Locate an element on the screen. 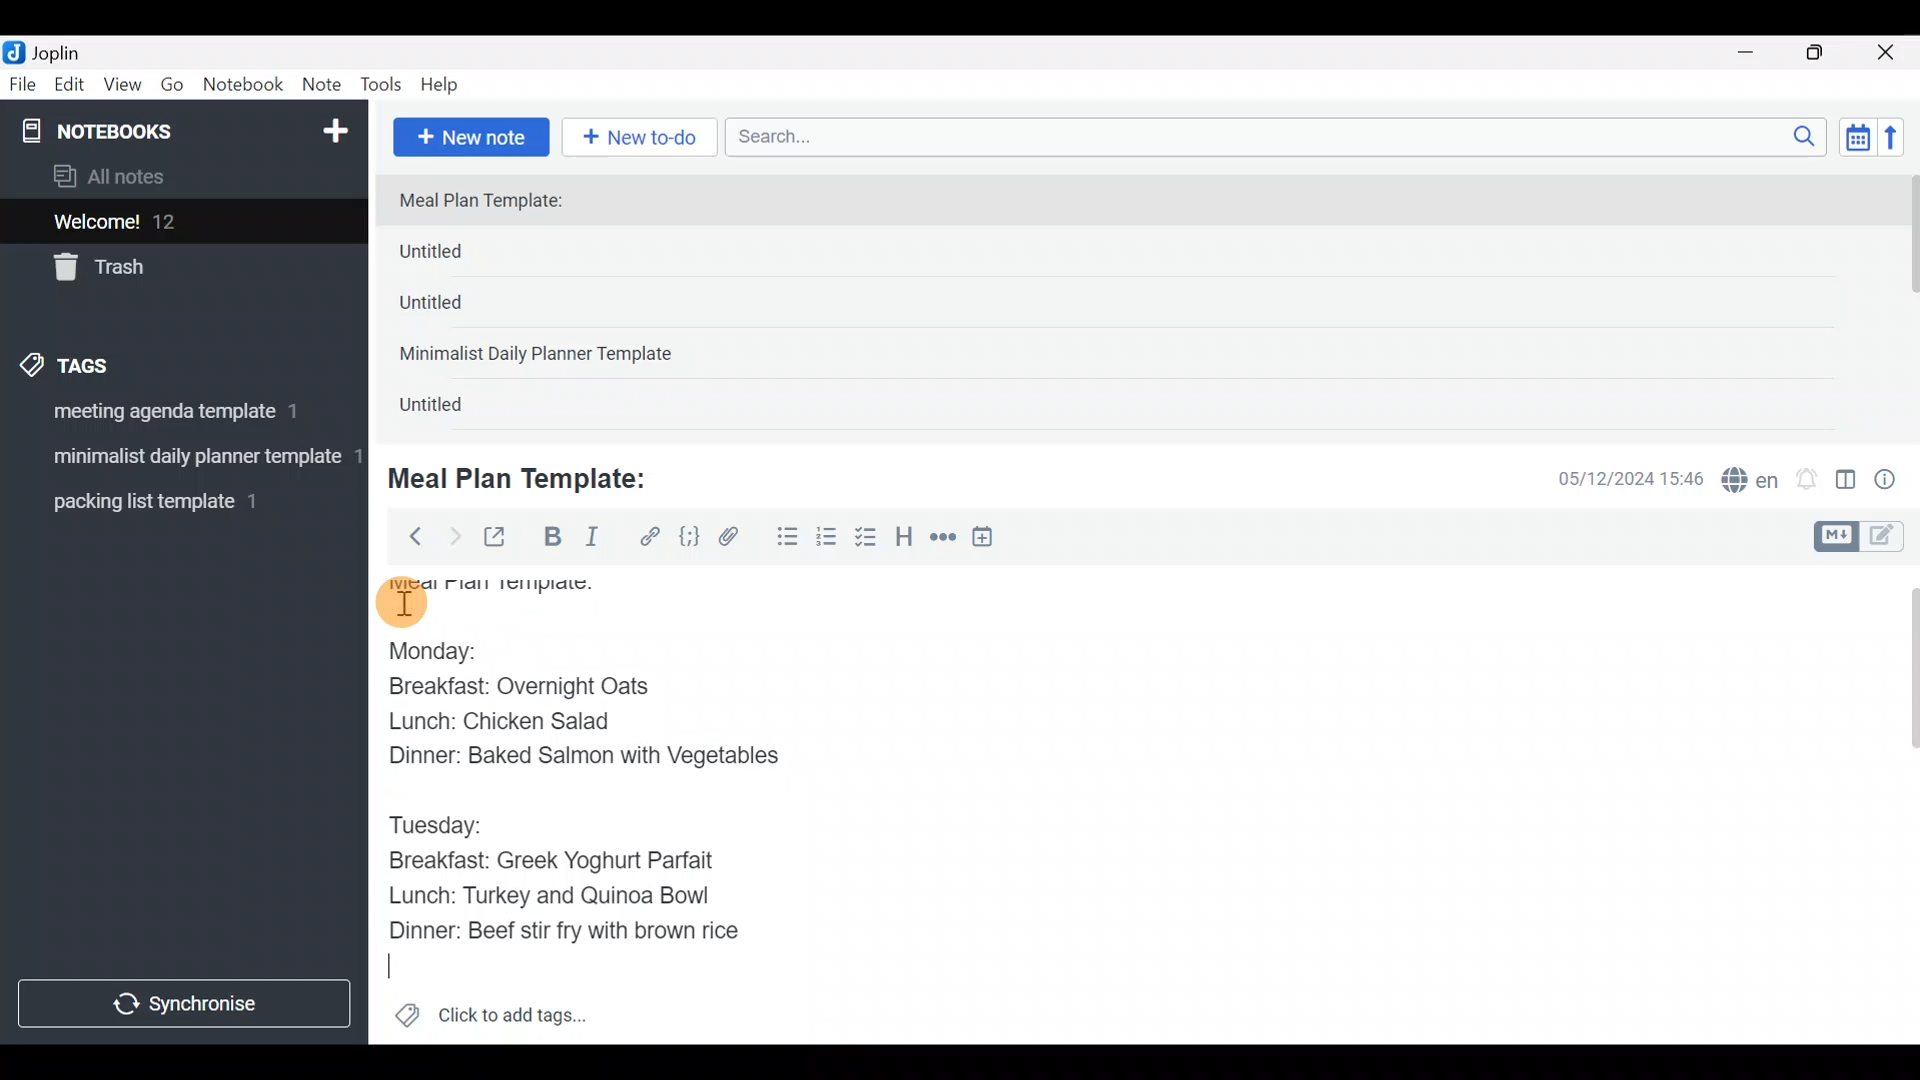 The image size is (1920, 1080). Spelling is located at coordinates (1751, 482).